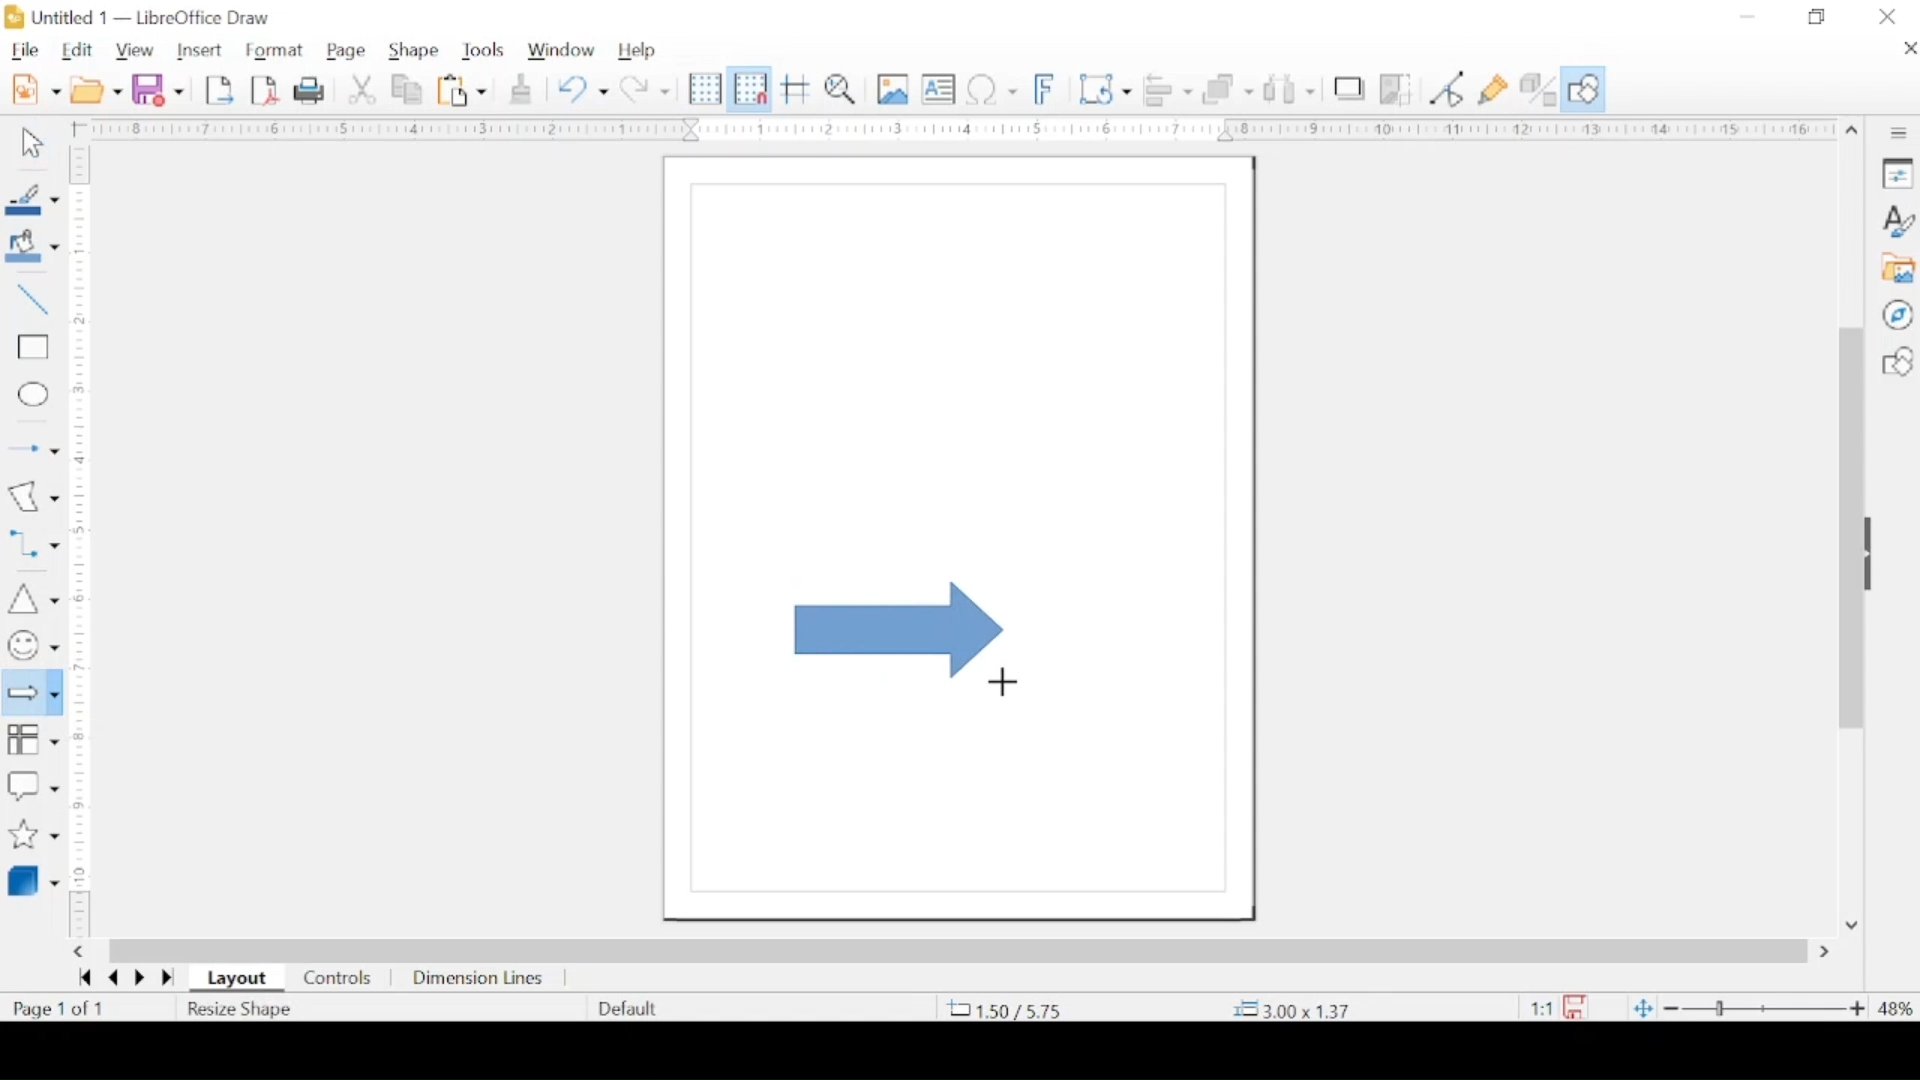 This screenshot has height=1080, width=1920. I want to click on zoom slider, so click(1764, 1009).